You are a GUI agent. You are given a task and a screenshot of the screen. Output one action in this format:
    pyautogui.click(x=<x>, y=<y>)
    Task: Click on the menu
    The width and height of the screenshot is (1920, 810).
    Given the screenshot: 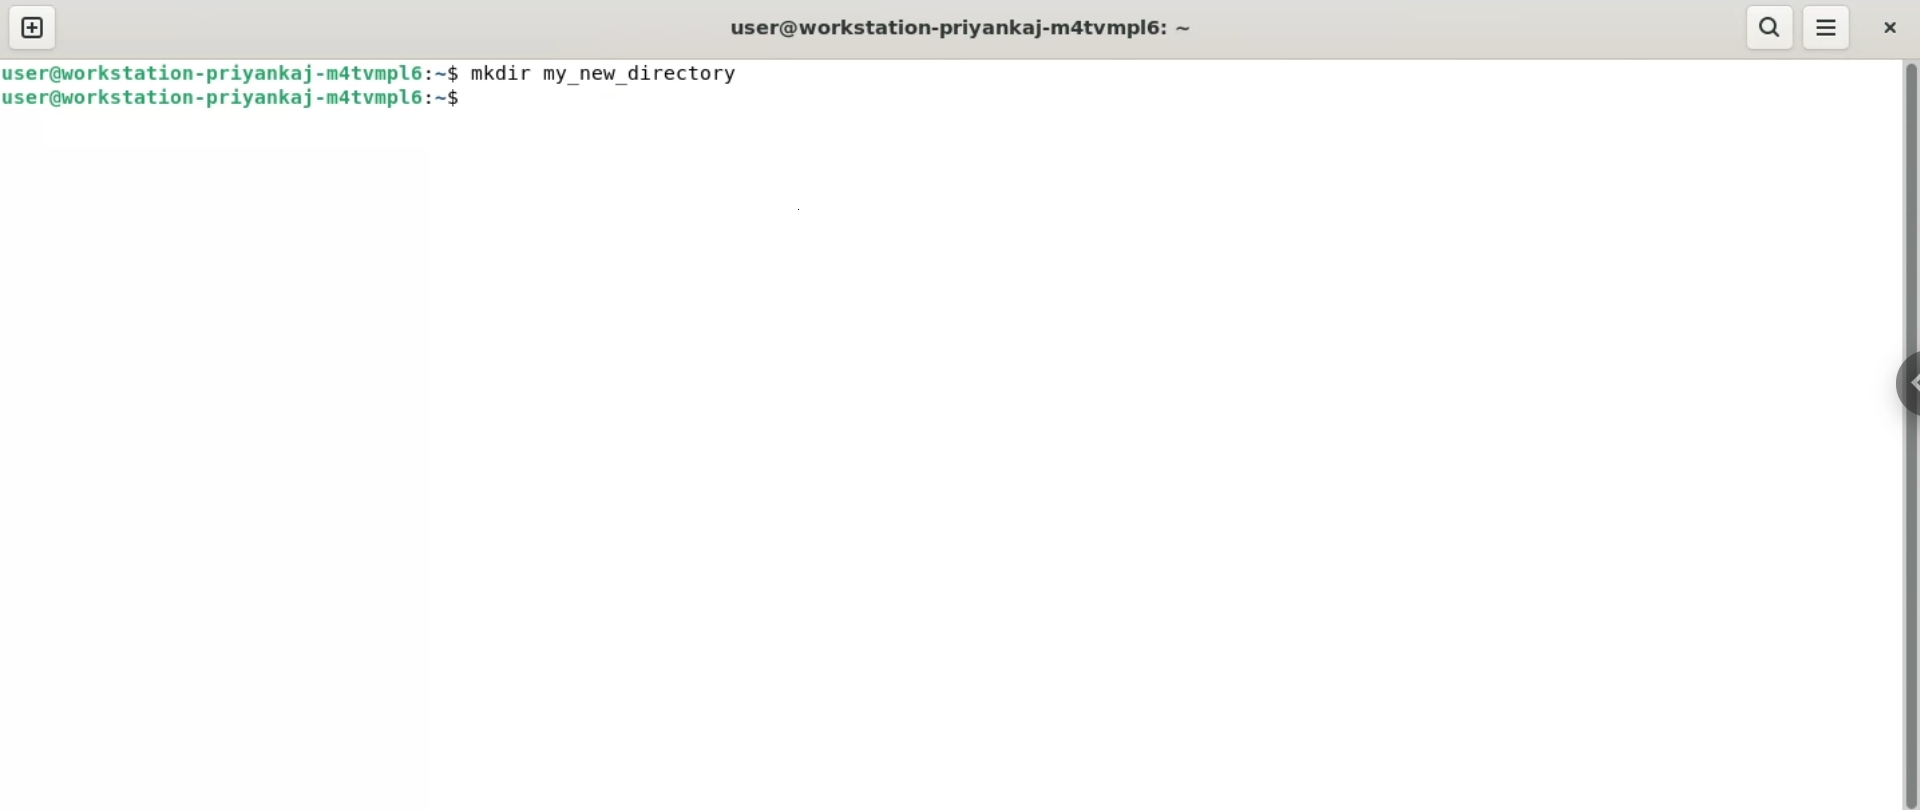 What is the action you would take?
    pyautogui.click(x=1827, y=24)
    